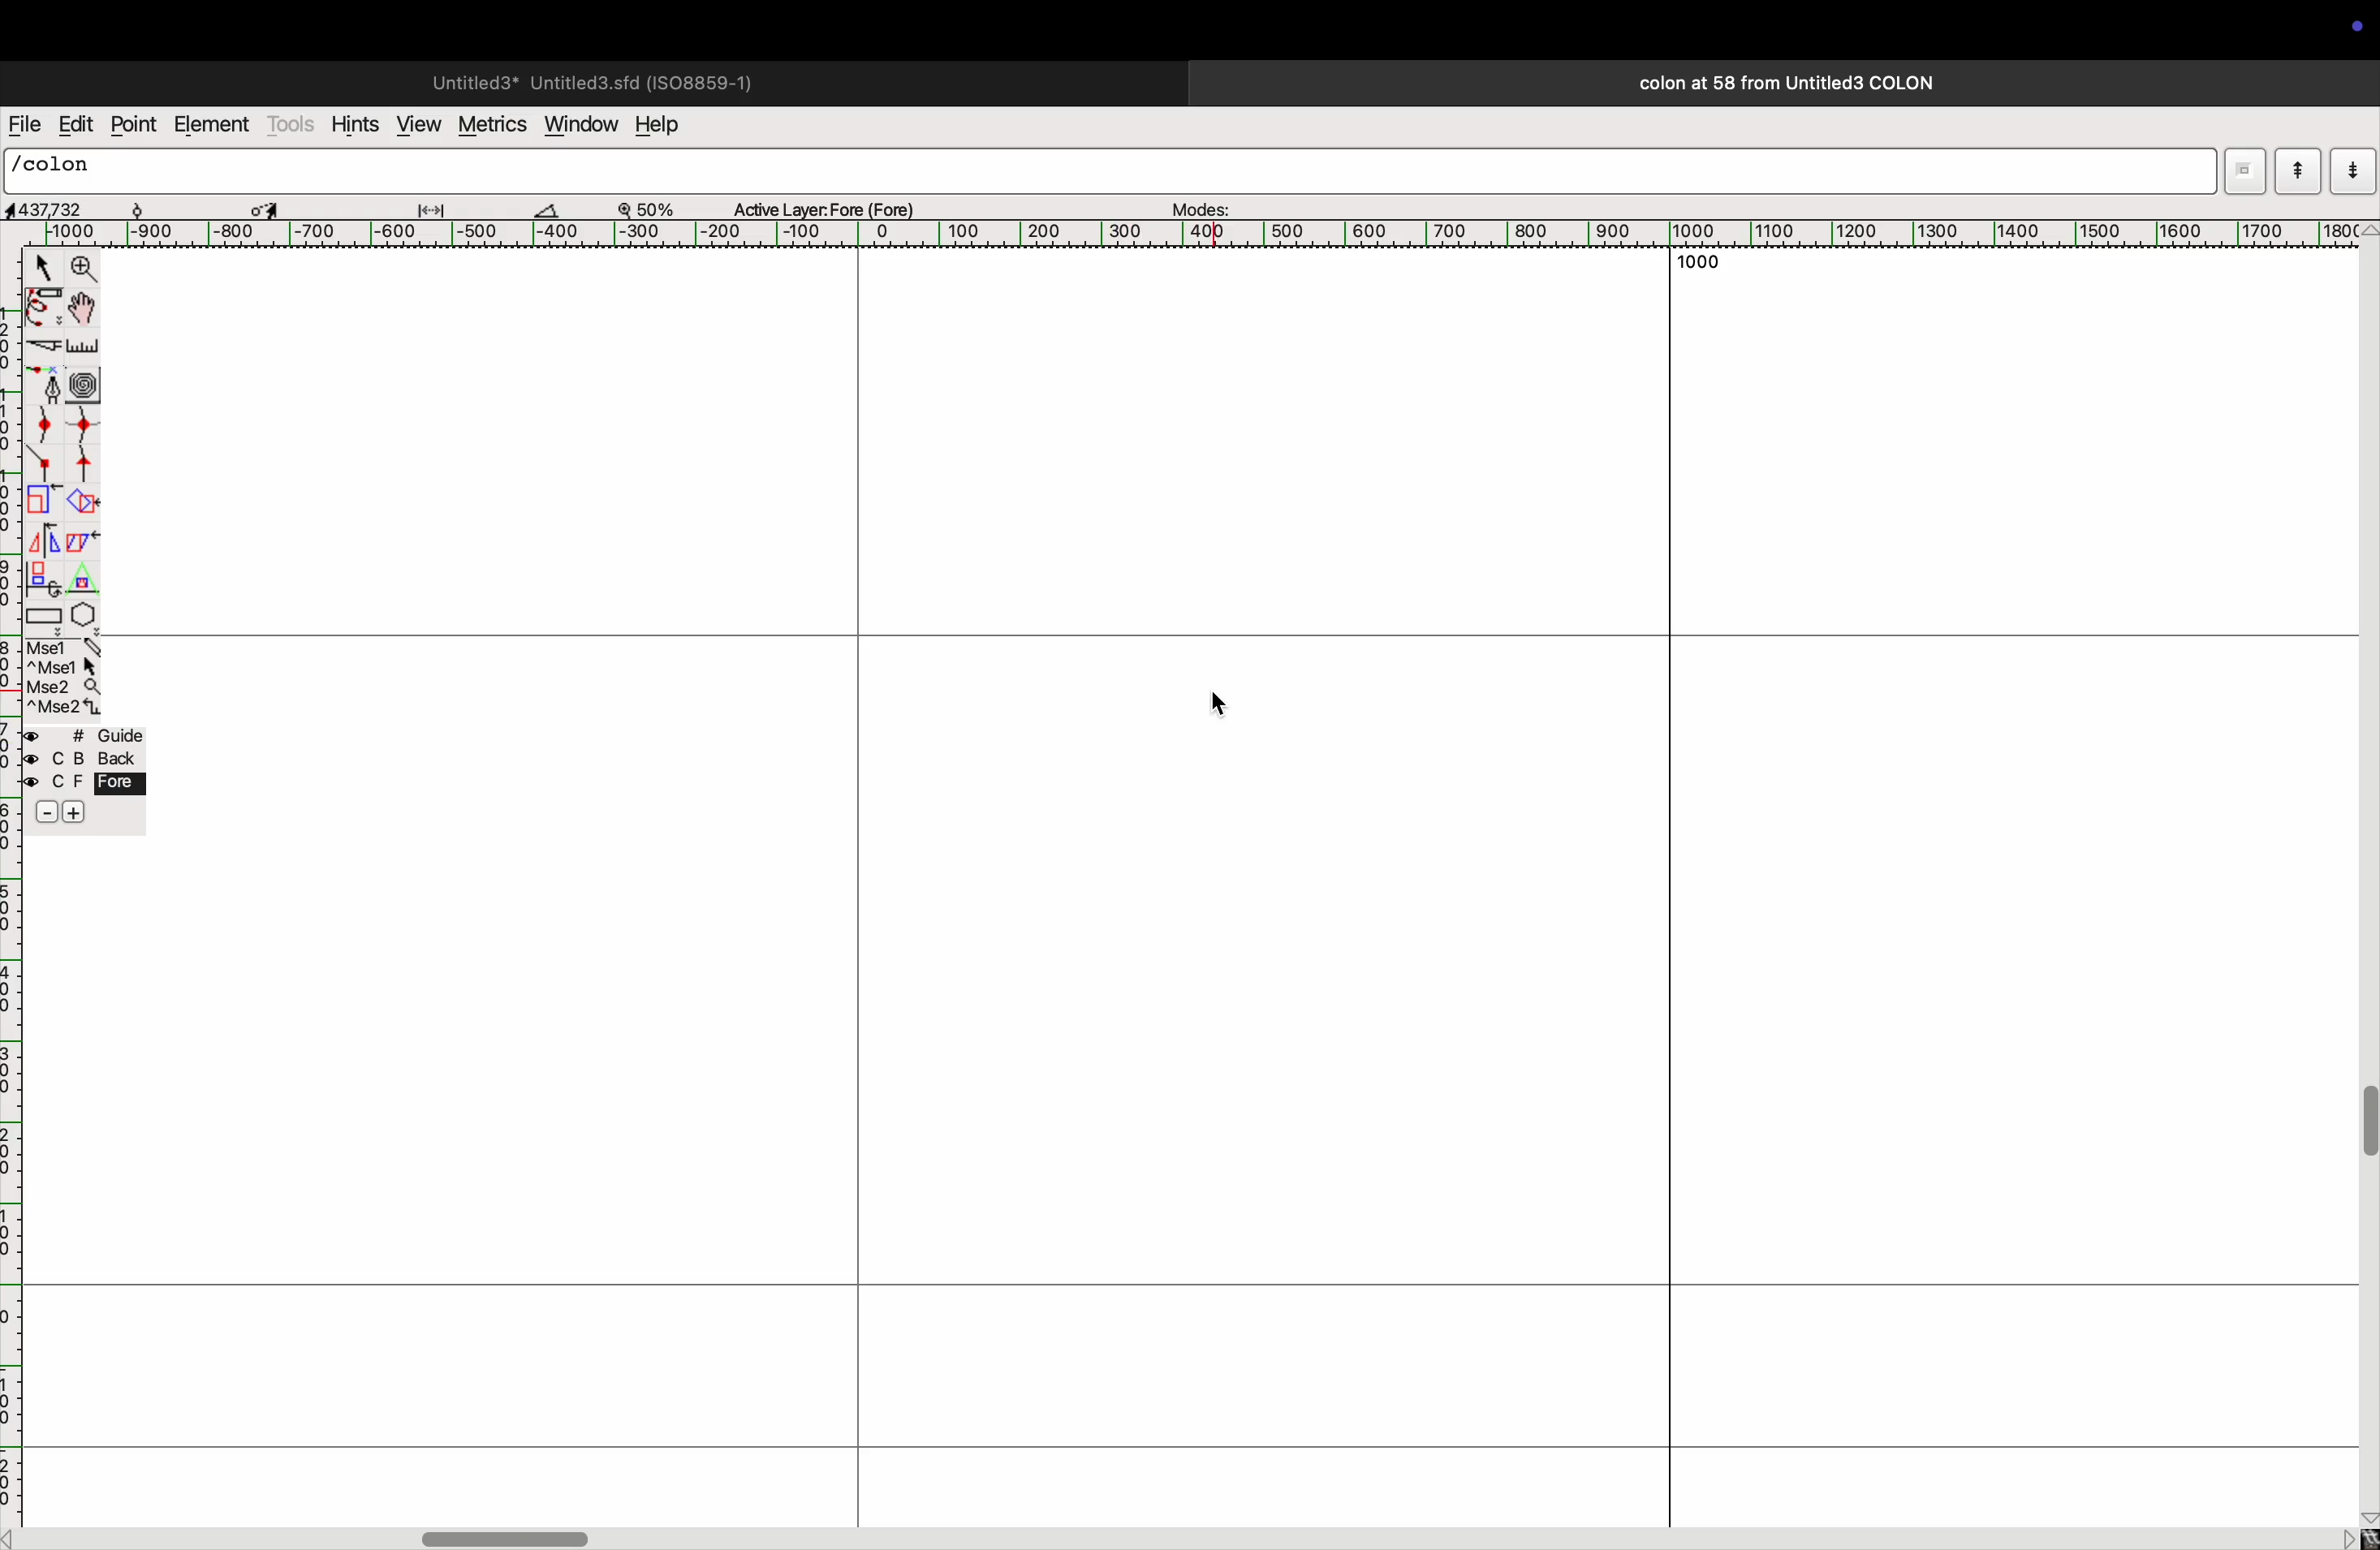 This screenshot has height=1550, width=2380. What do you see at coordinates (88, 381) in the screenshot?
I see `circles` at bounding box center [88, 381].